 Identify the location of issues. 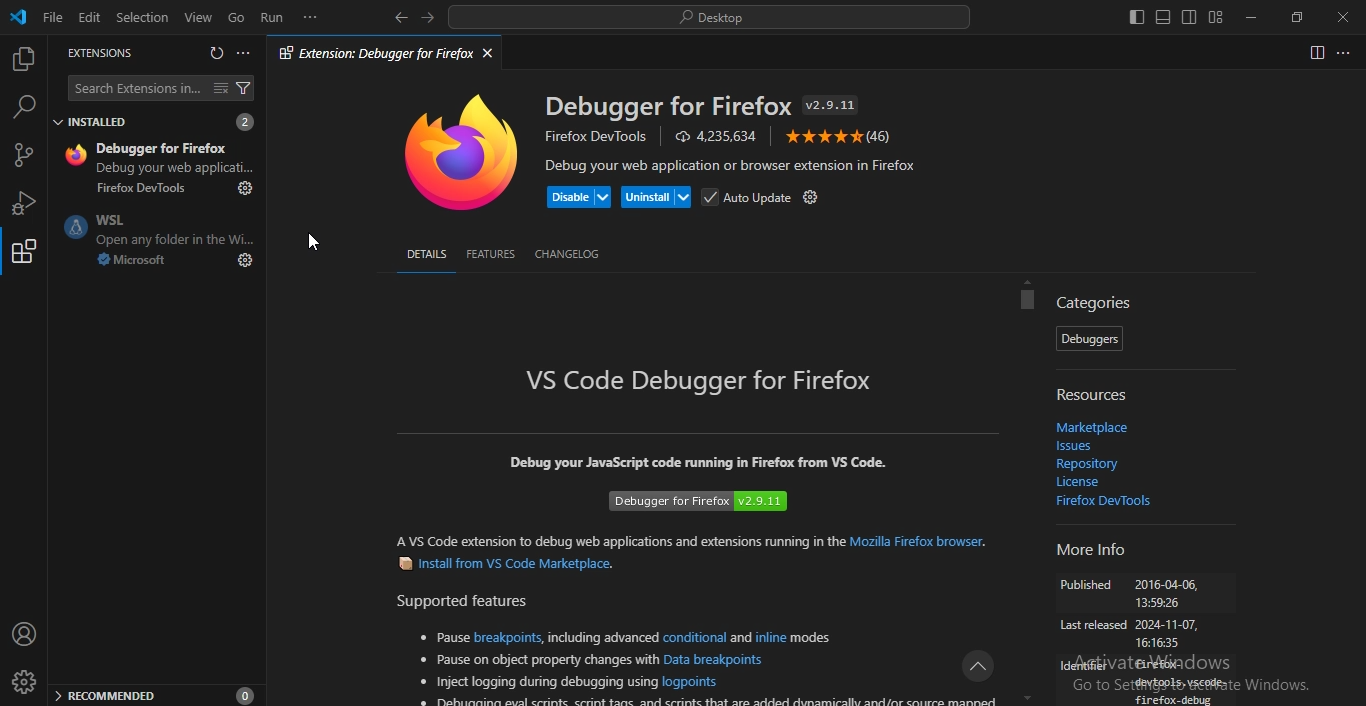
(1079, 445).